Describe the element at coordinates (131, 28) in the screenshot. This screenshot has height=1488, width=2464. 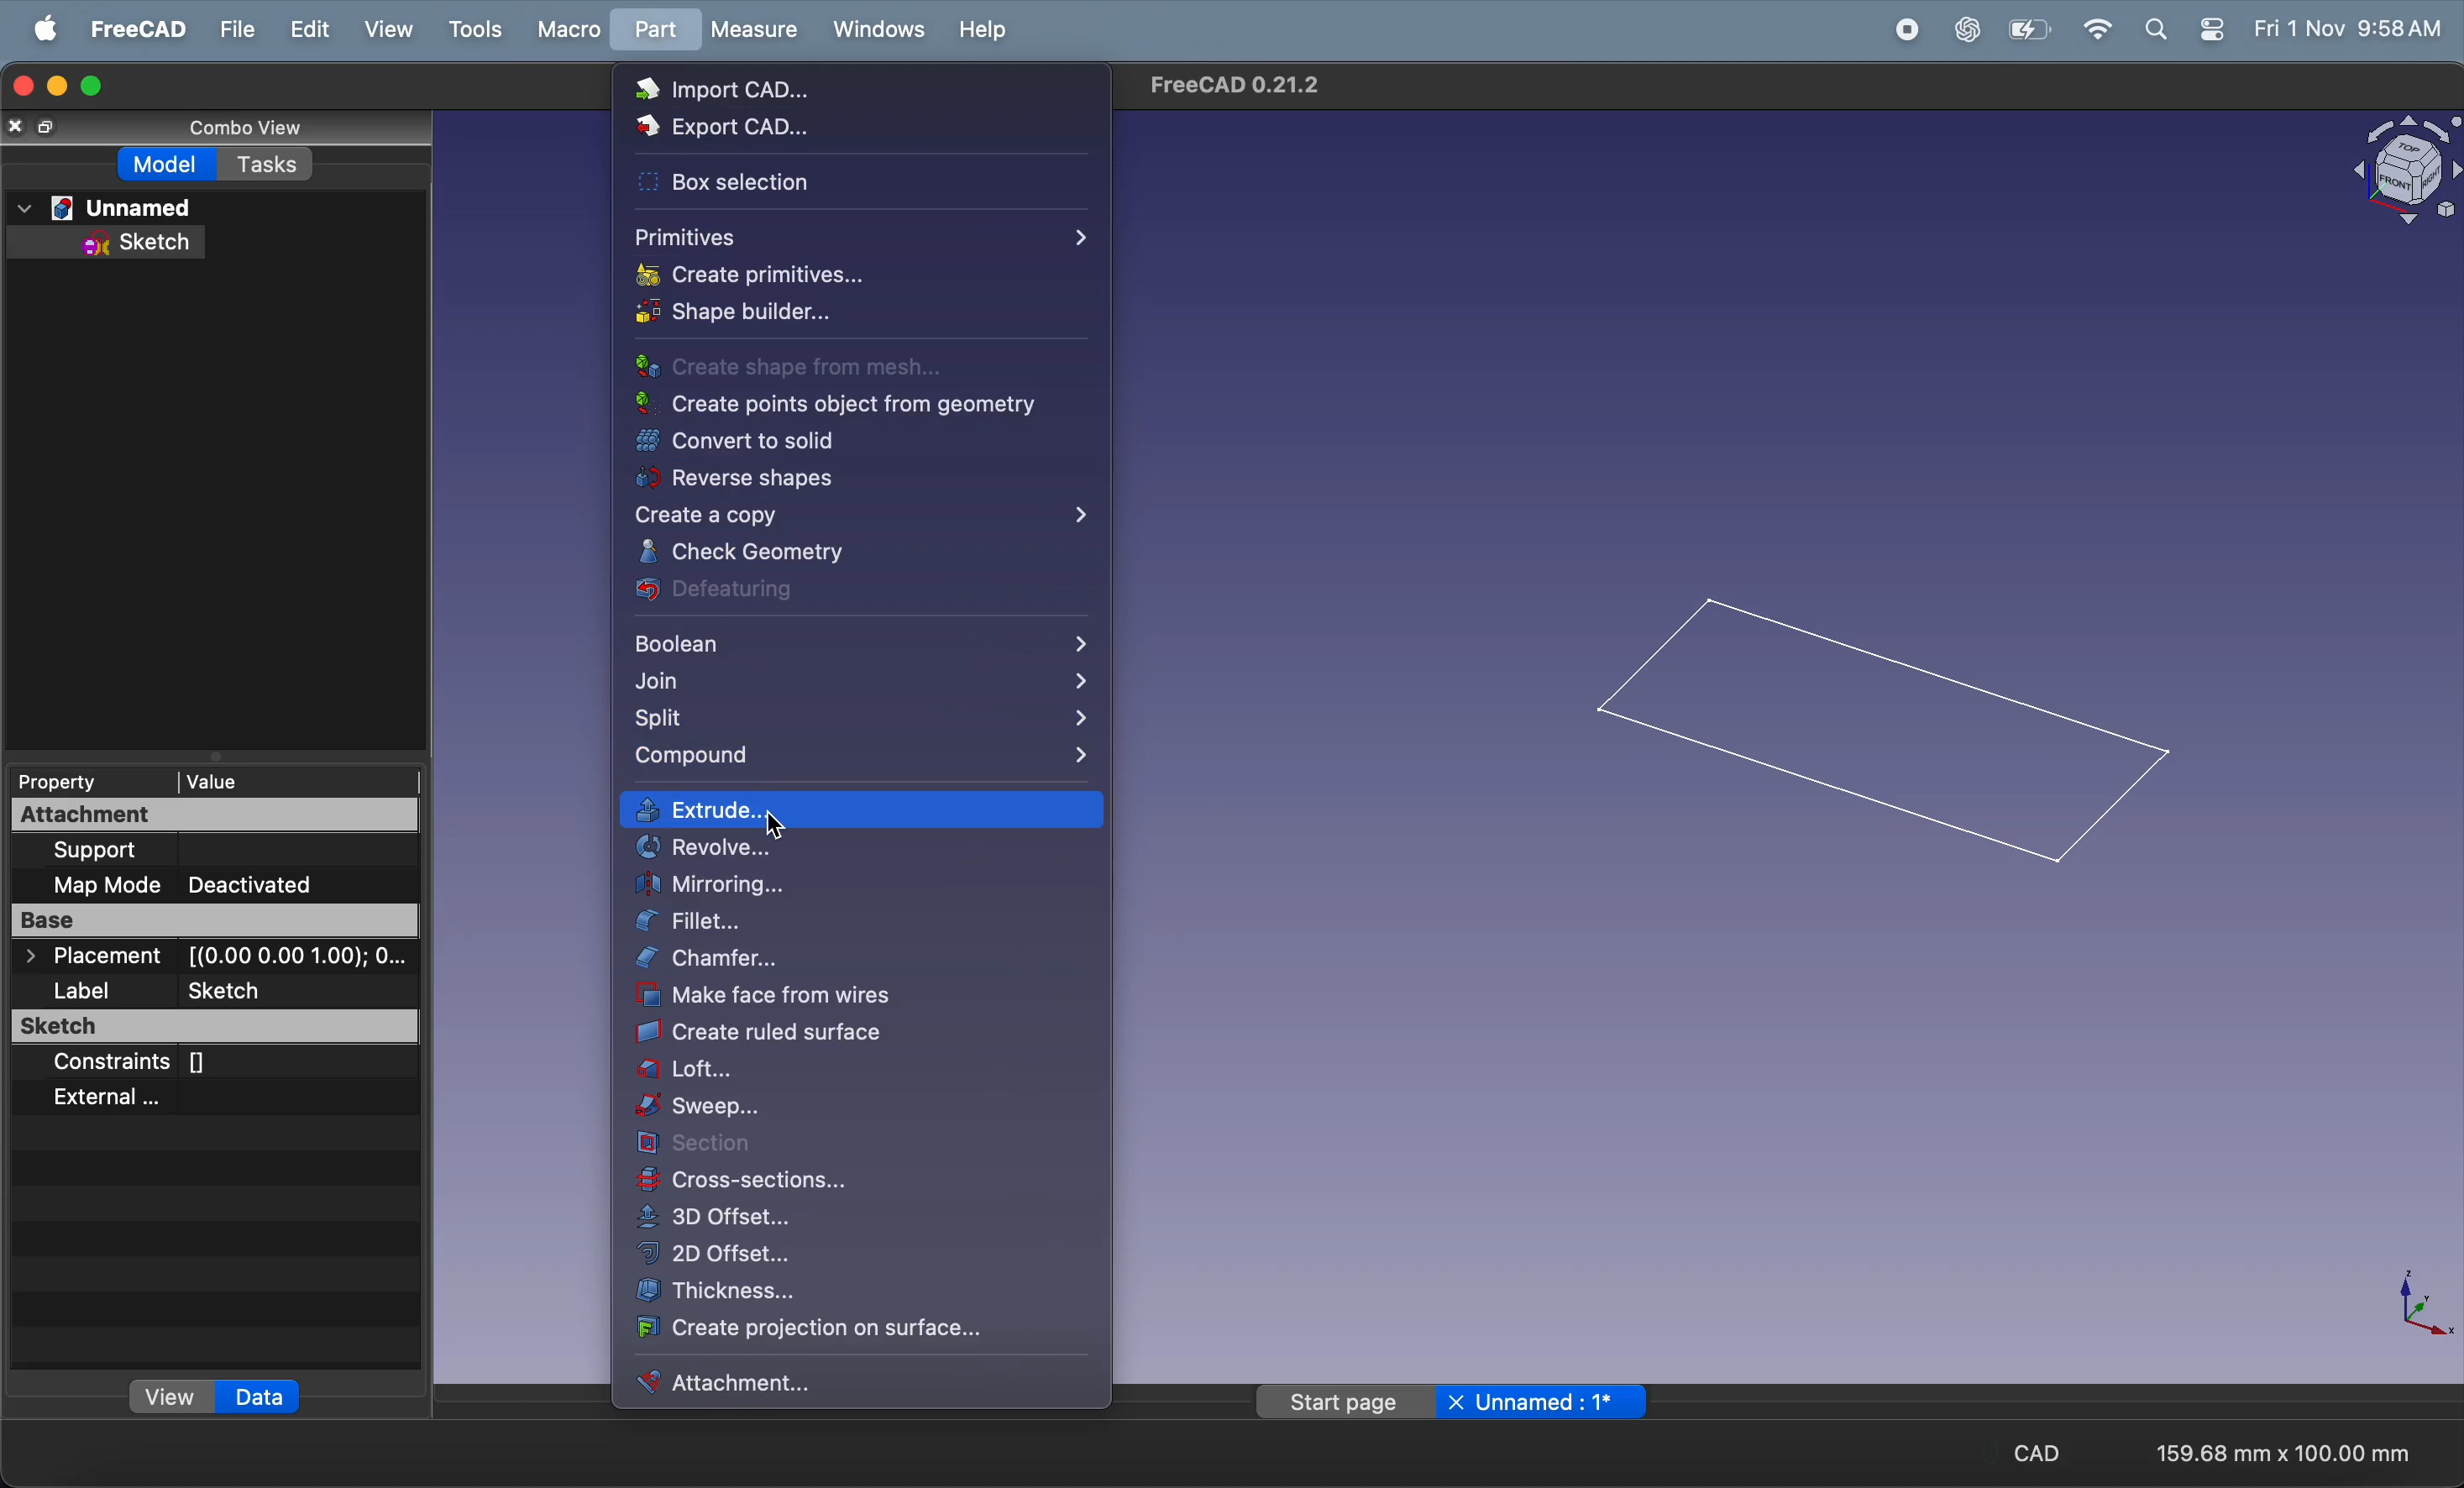
I see `freecad` at that location.